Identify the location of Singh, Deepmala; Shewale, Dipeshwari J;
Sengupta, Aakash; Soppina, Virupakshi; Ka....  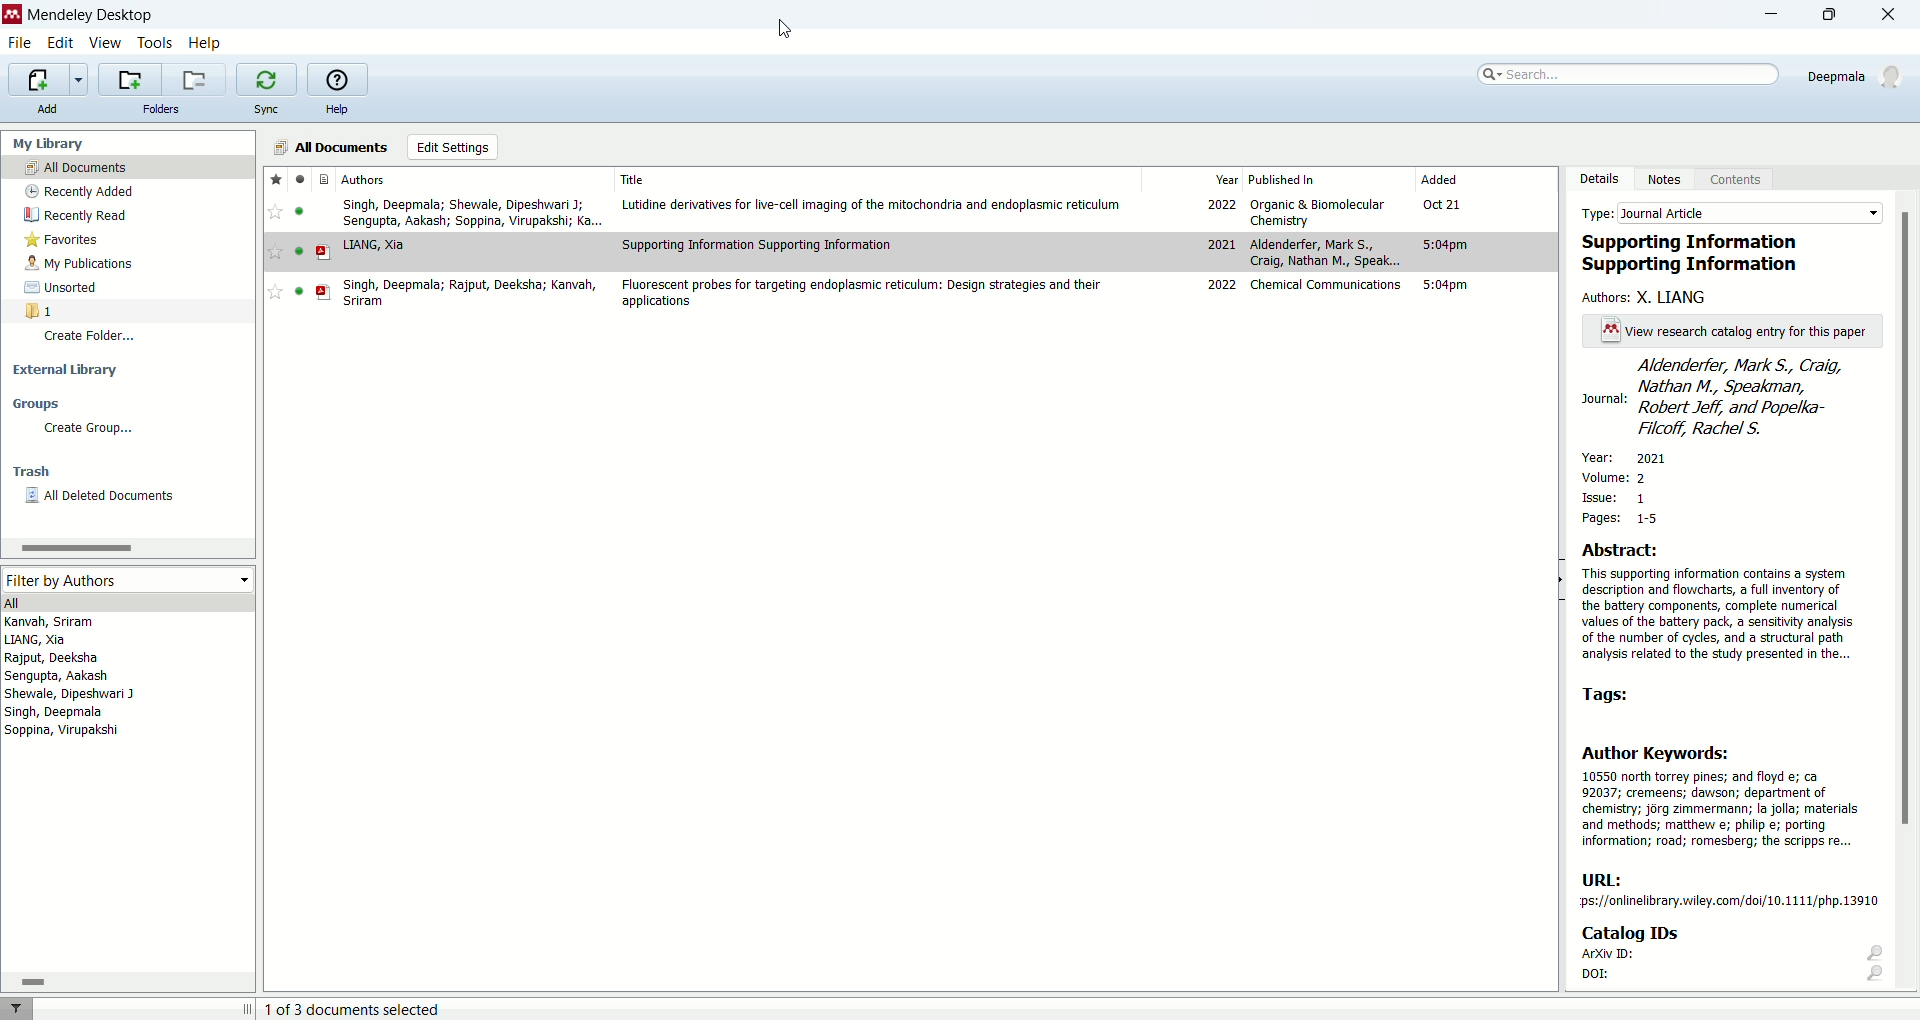
(473, 213).